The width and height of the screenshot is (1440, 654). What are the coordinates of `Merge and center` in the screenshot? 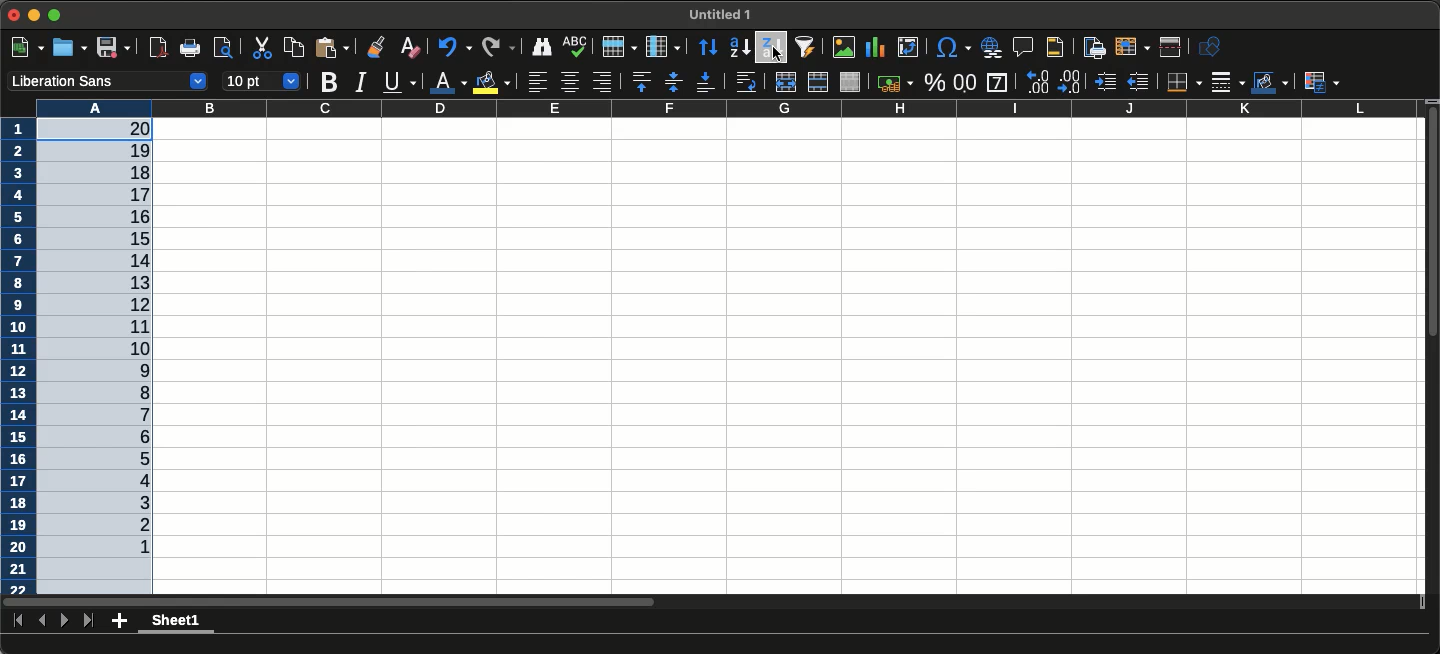 It's located at (786, 83).